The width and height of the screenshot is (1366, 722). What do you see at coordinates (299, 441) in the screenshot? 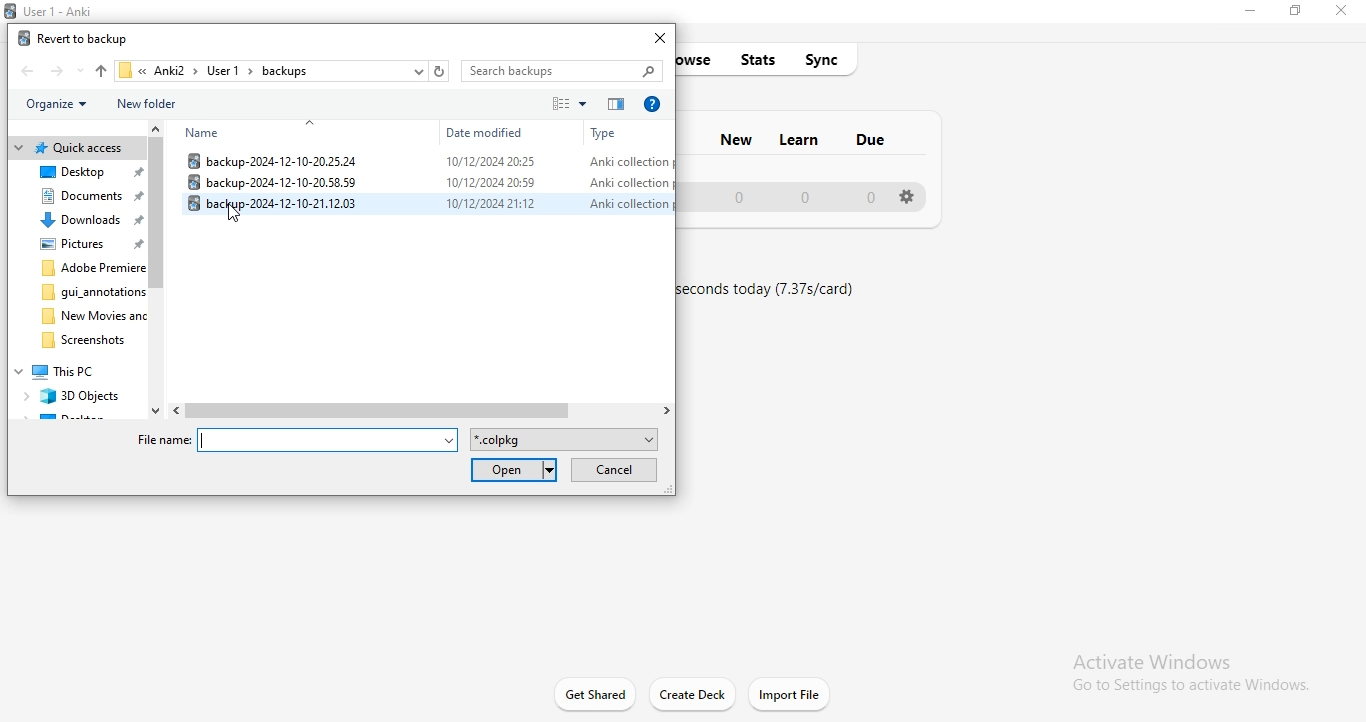
I see `file name` at bounding box center [299, 441].